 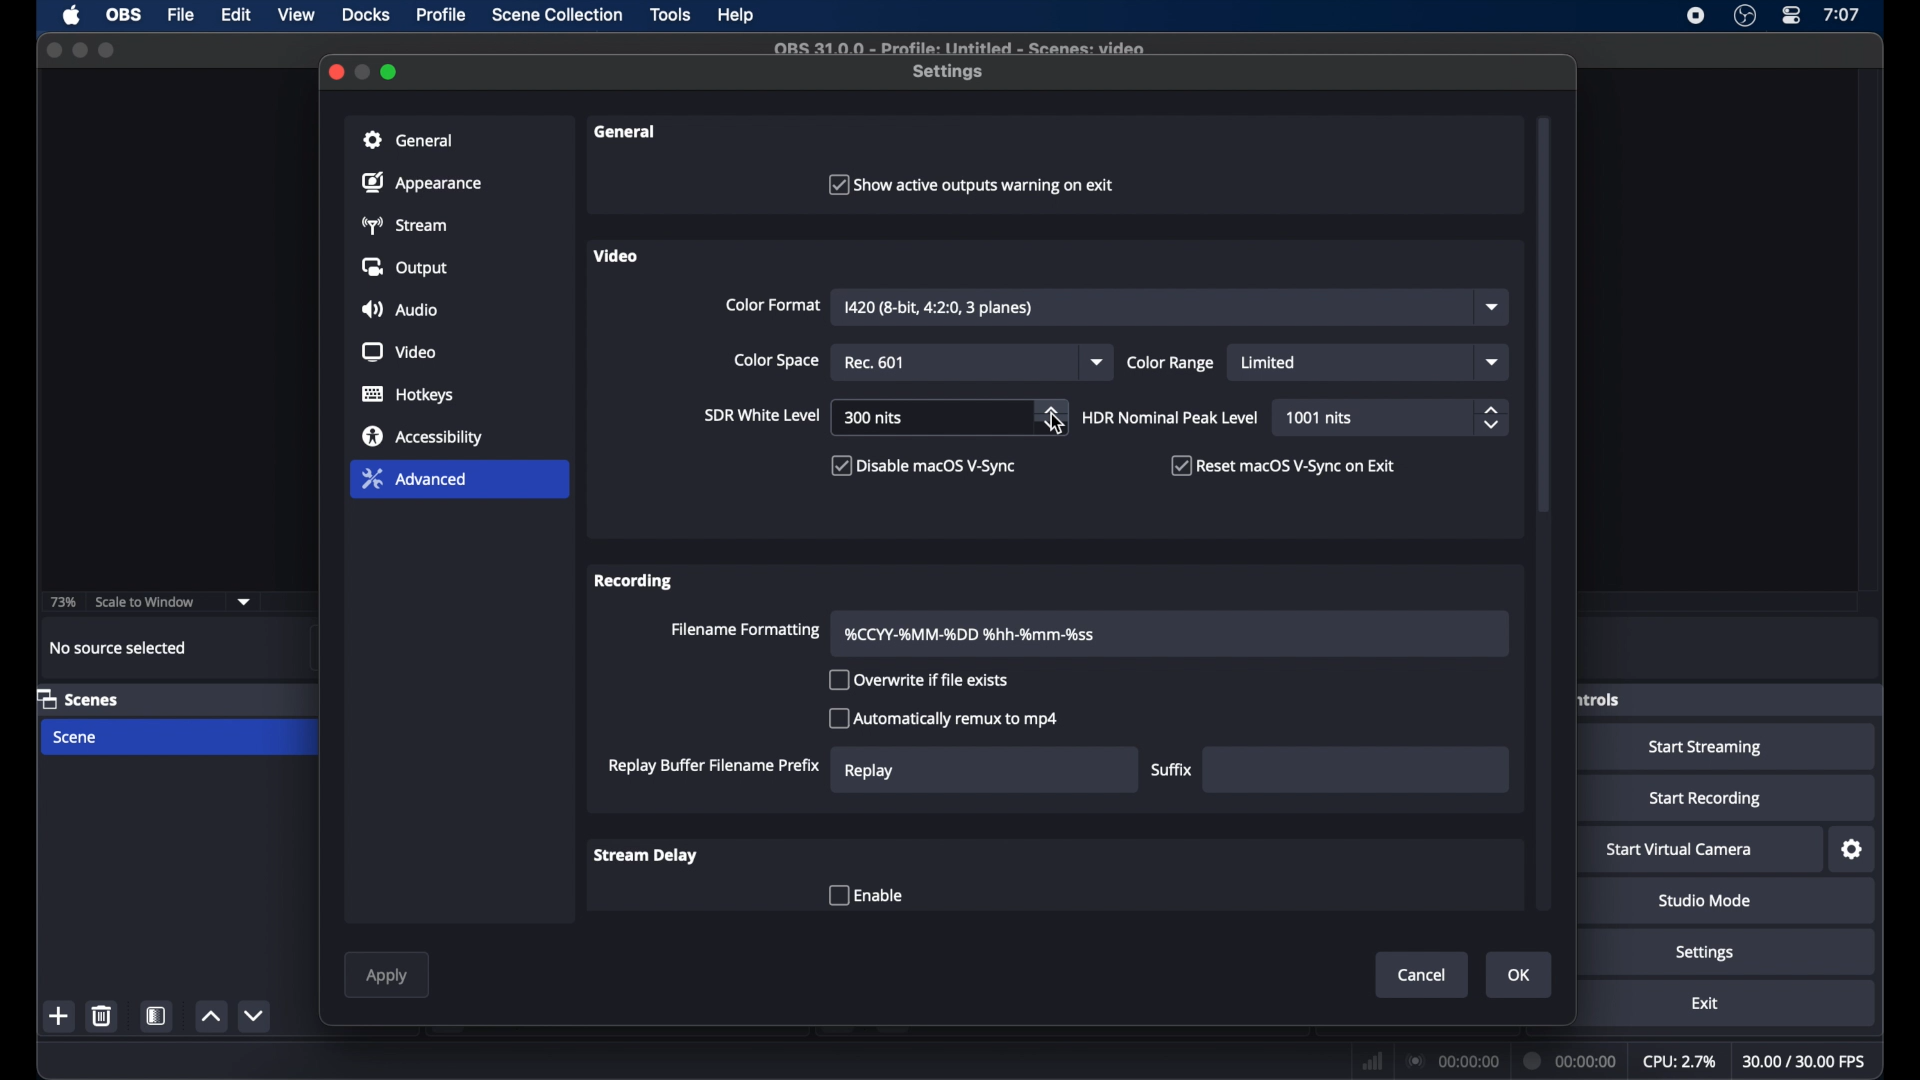 What do you see at coordinates (1705, 953) in the screenshot?
I see `settings` at bounding box center [1705, 953].